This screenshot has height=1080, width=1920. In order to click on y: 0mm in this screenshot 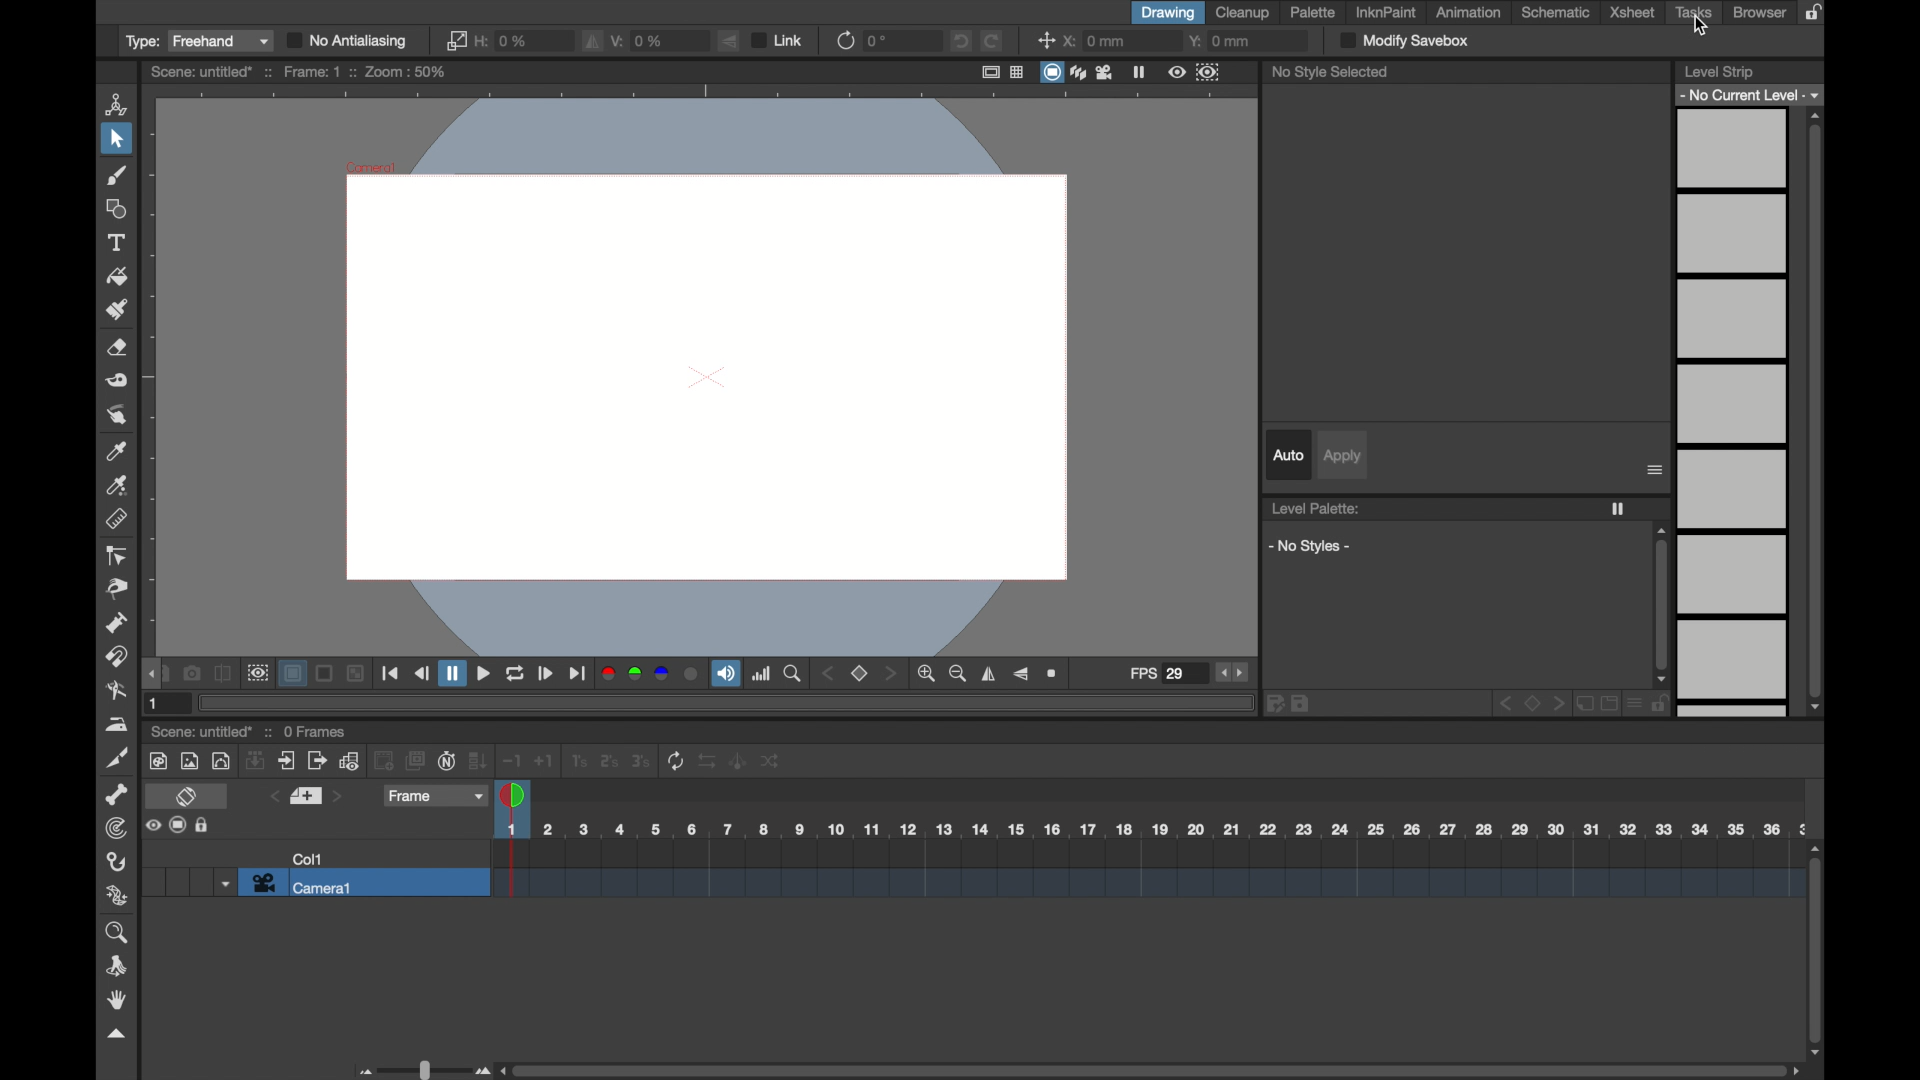, I will do `click(1219, 41)`.